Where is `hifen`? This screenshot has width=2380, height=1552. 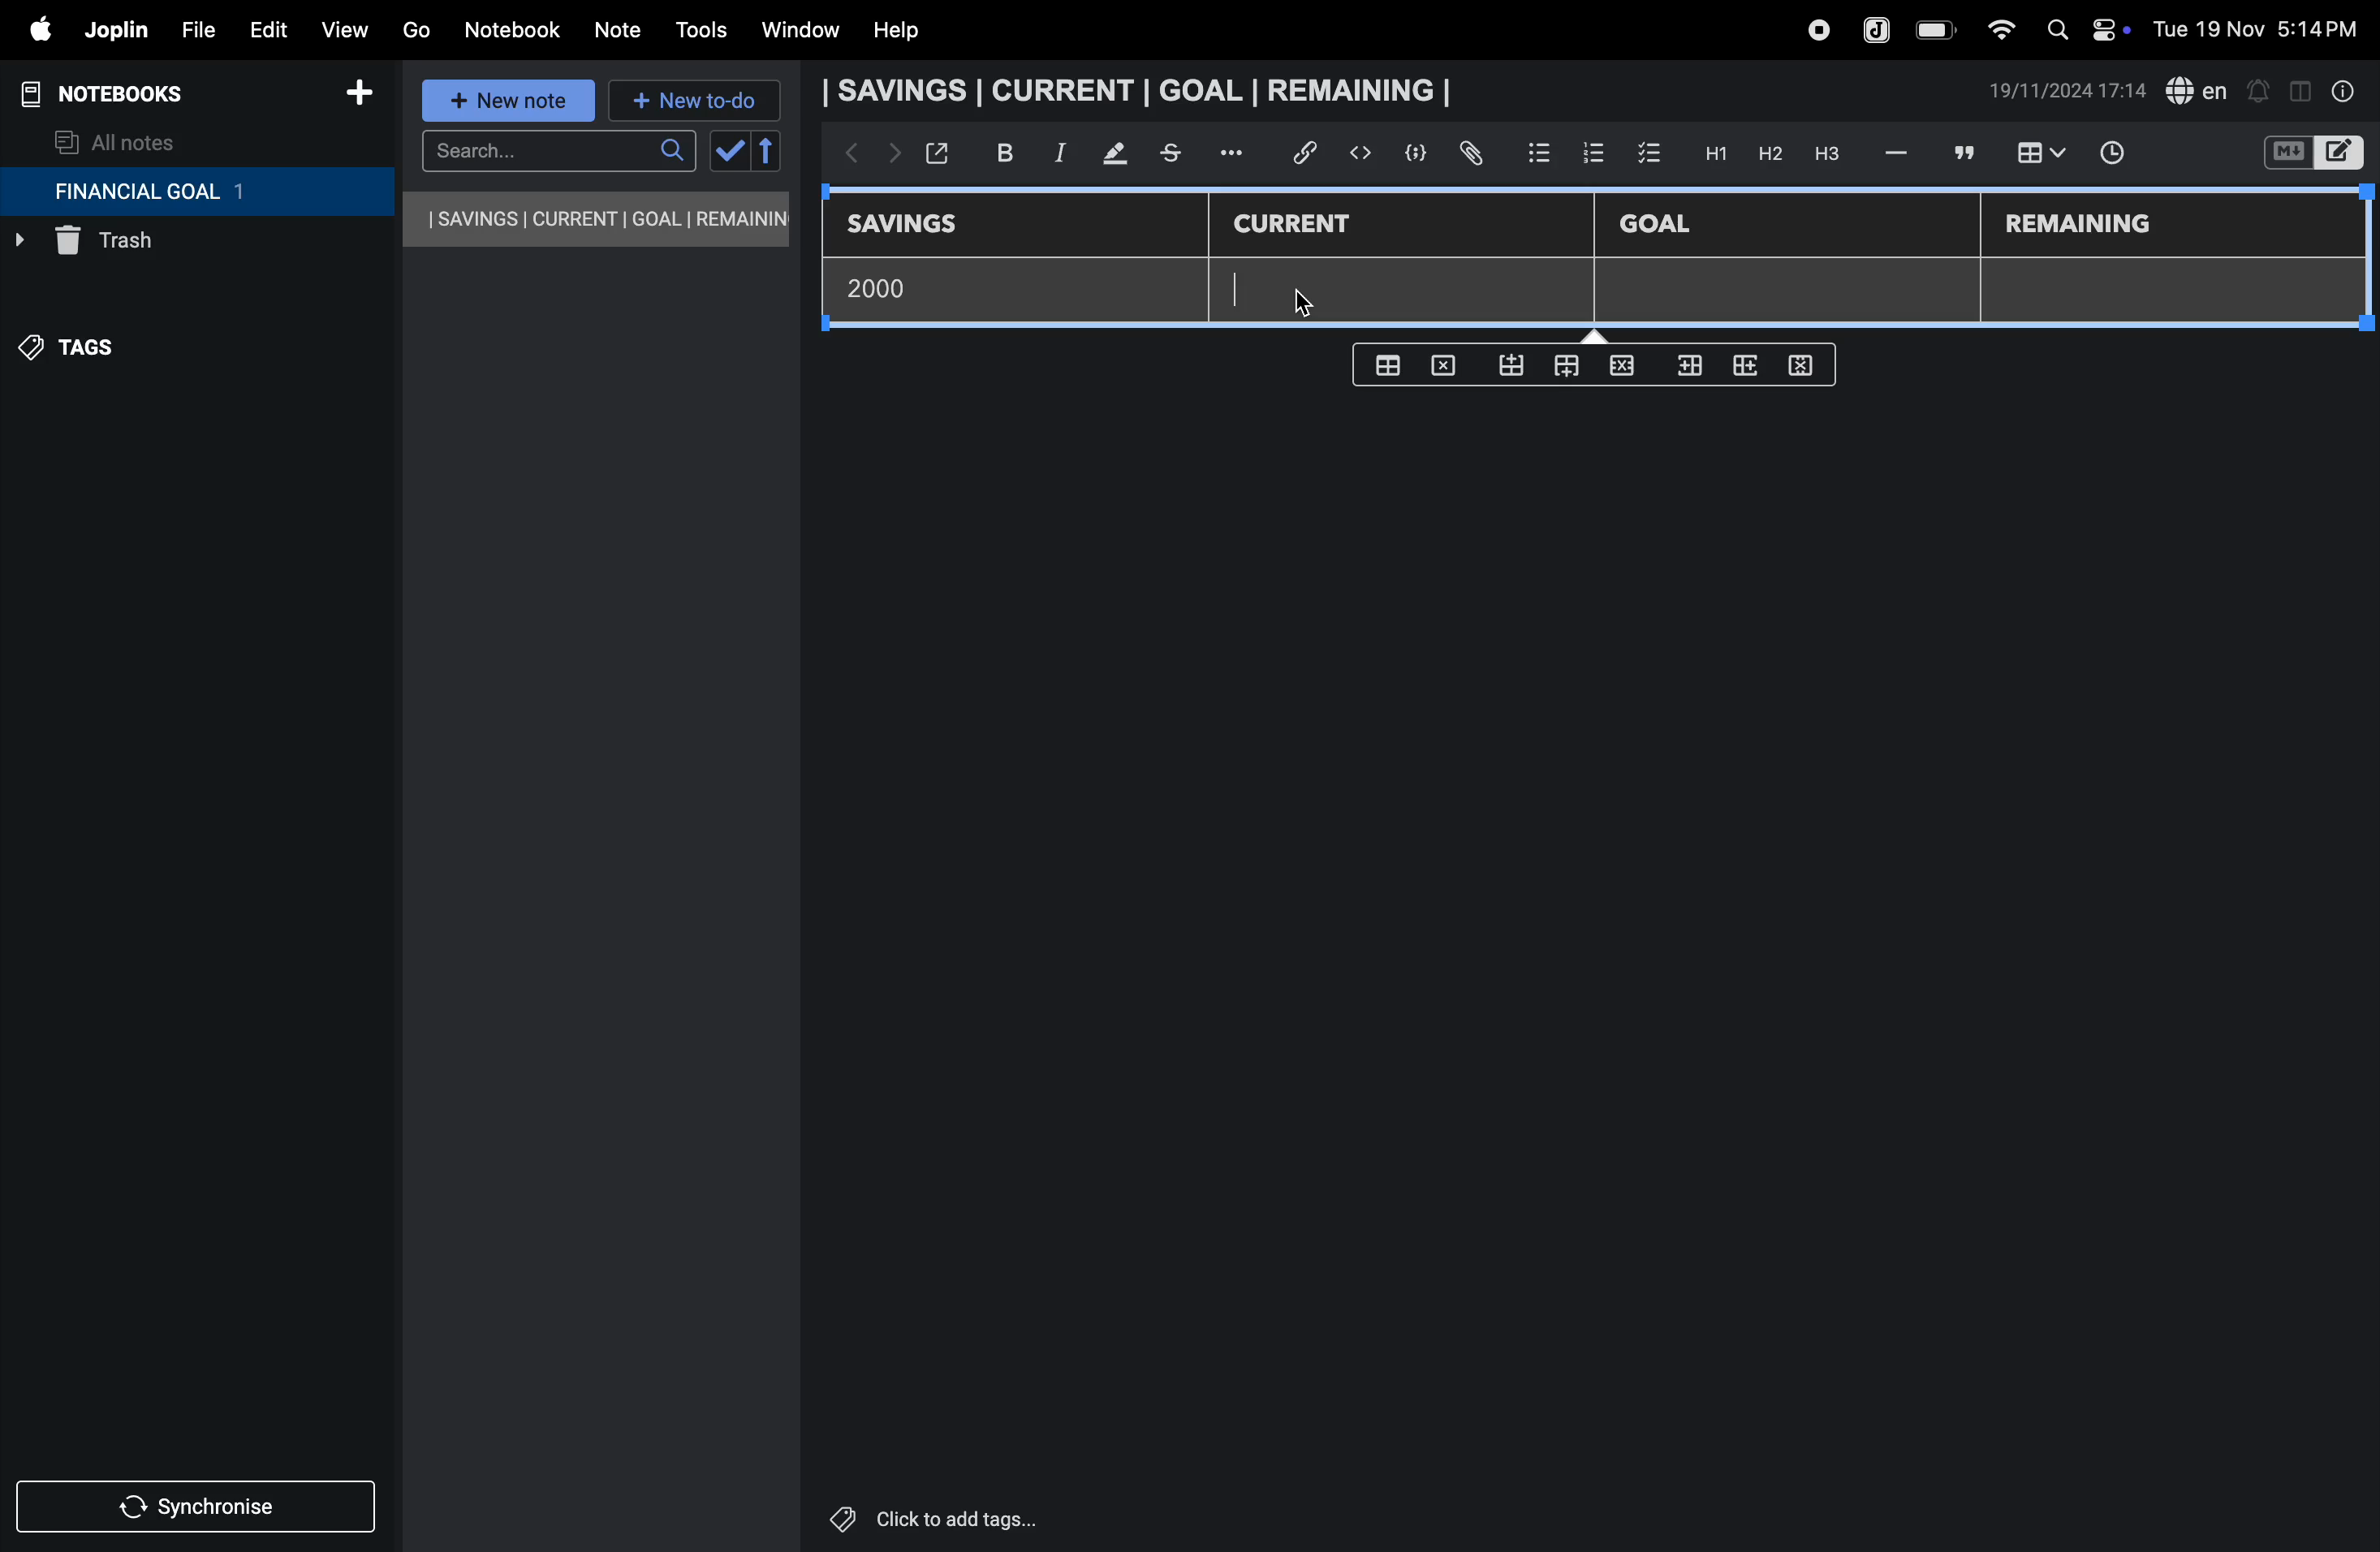
hifen is located at coordinates (1899, 152).